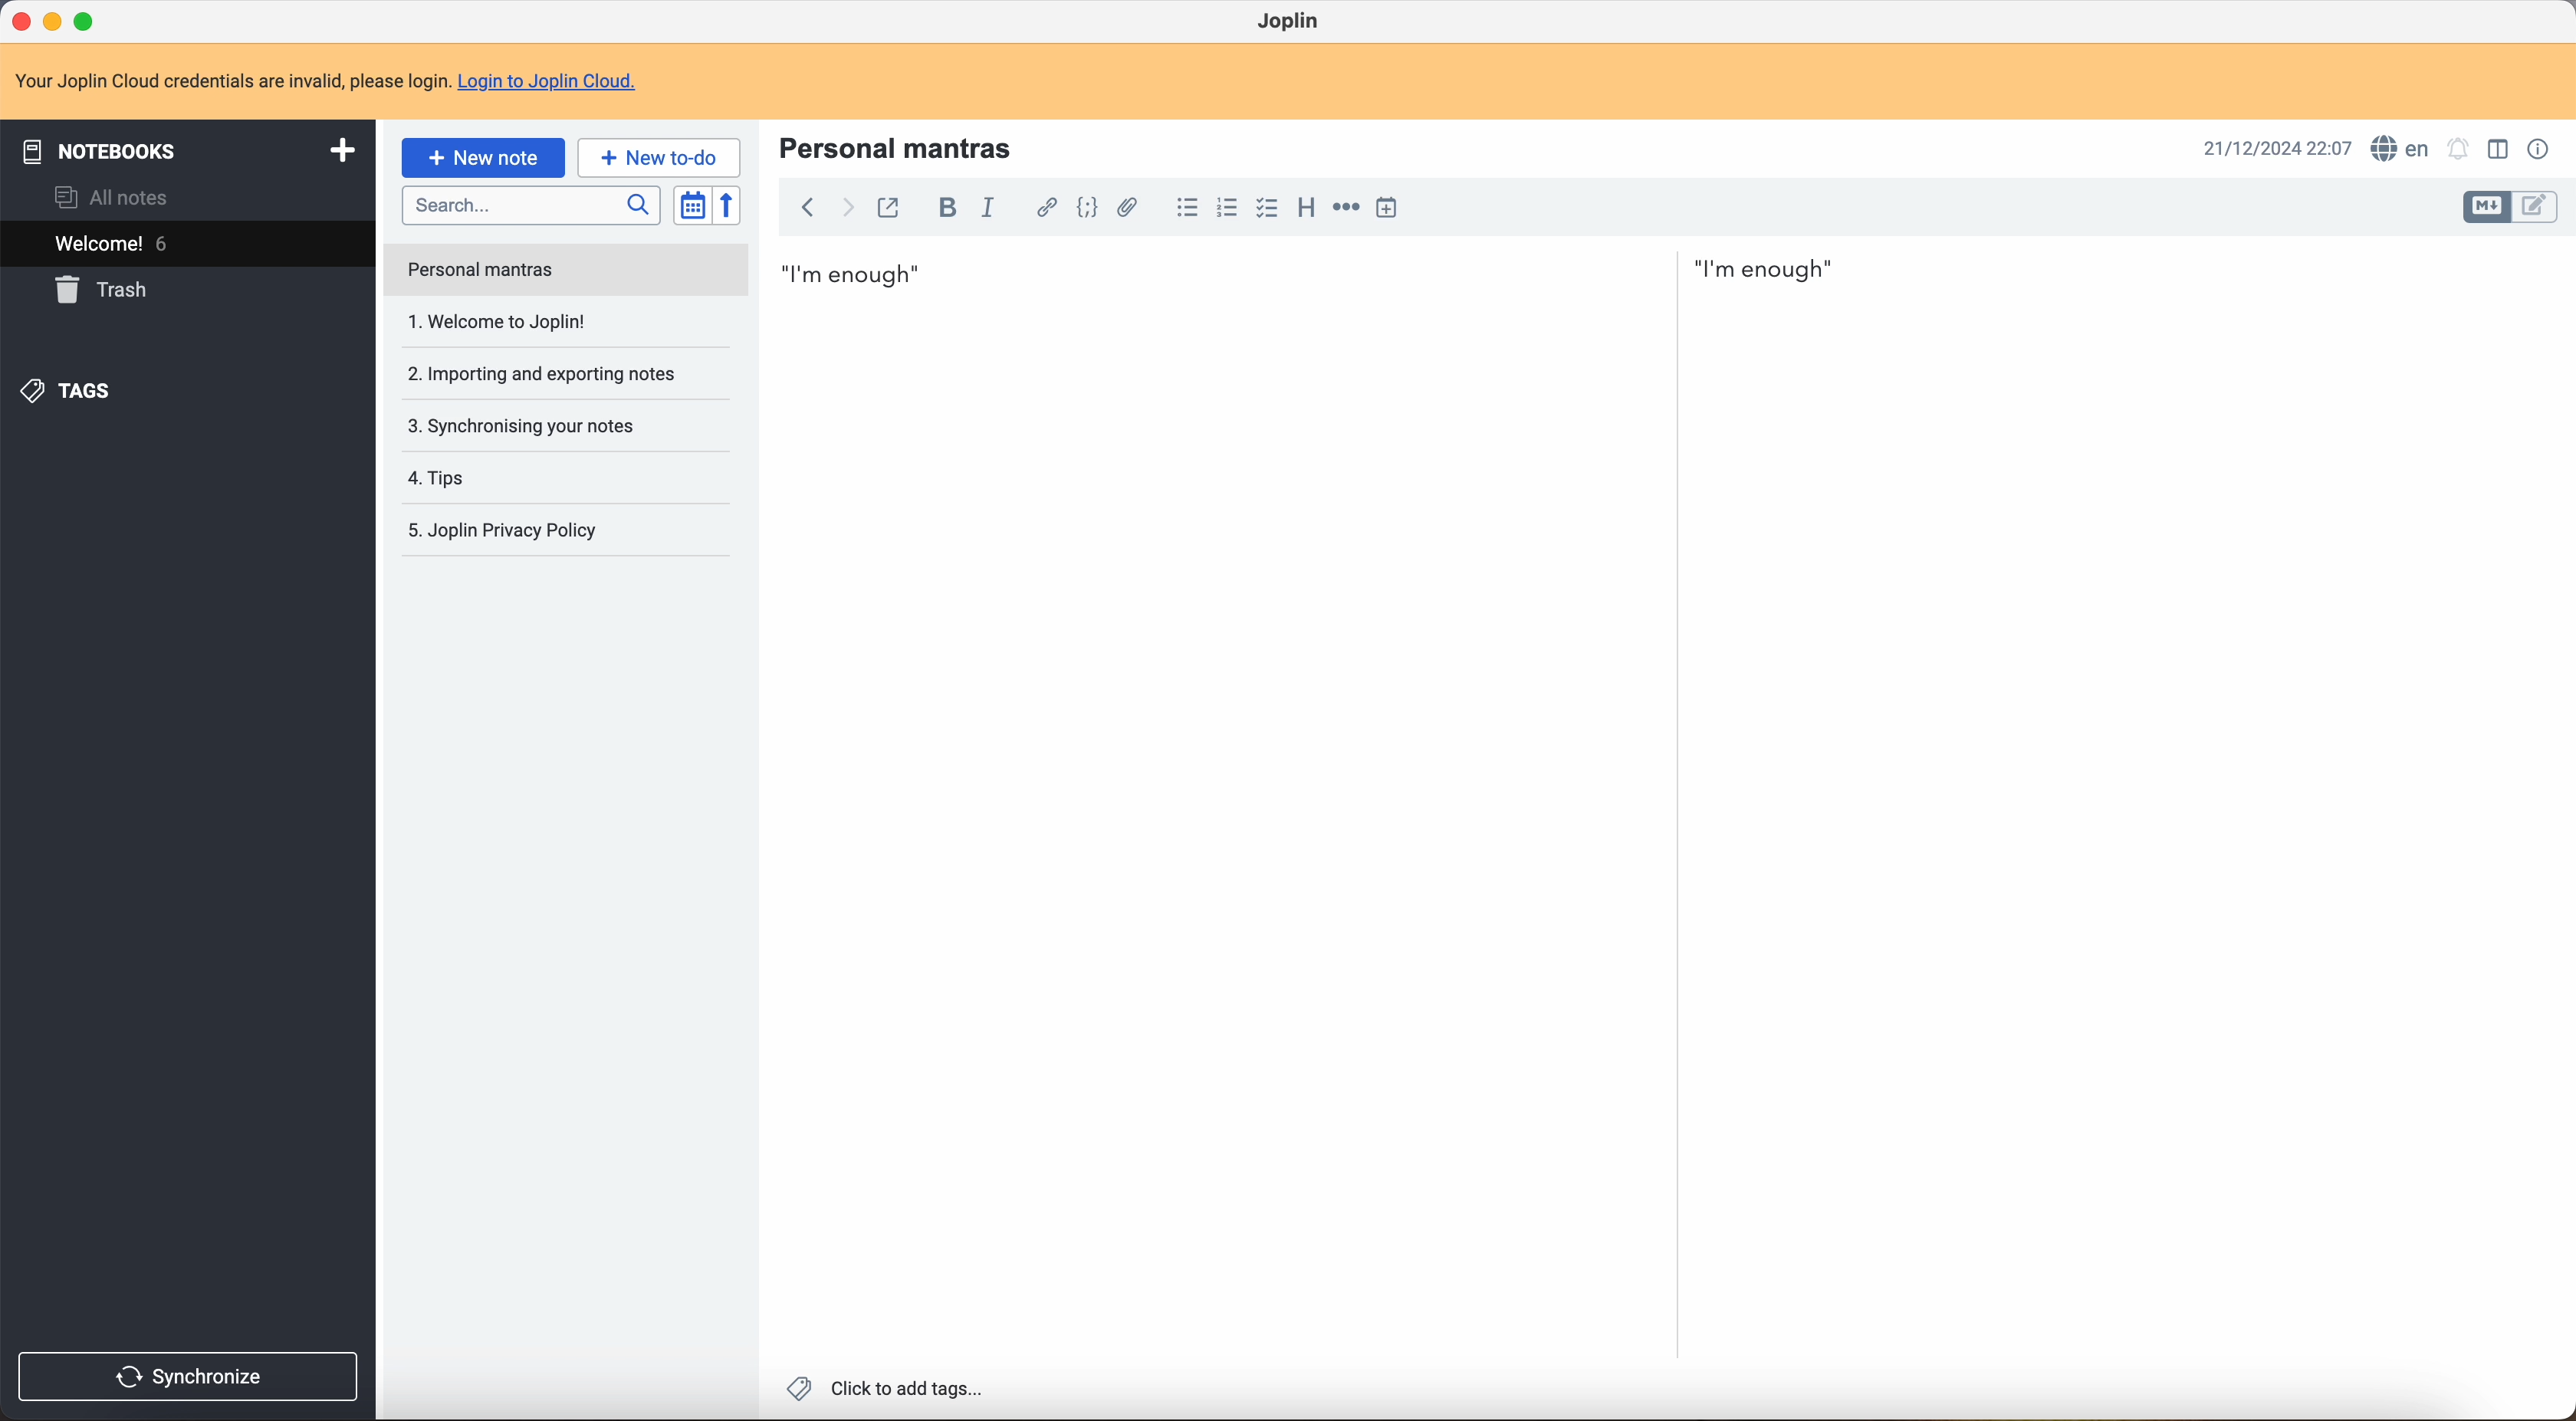 The height and width of the screenshot is (1421, 2576). I want to click on note properties, so click(2539, 150).